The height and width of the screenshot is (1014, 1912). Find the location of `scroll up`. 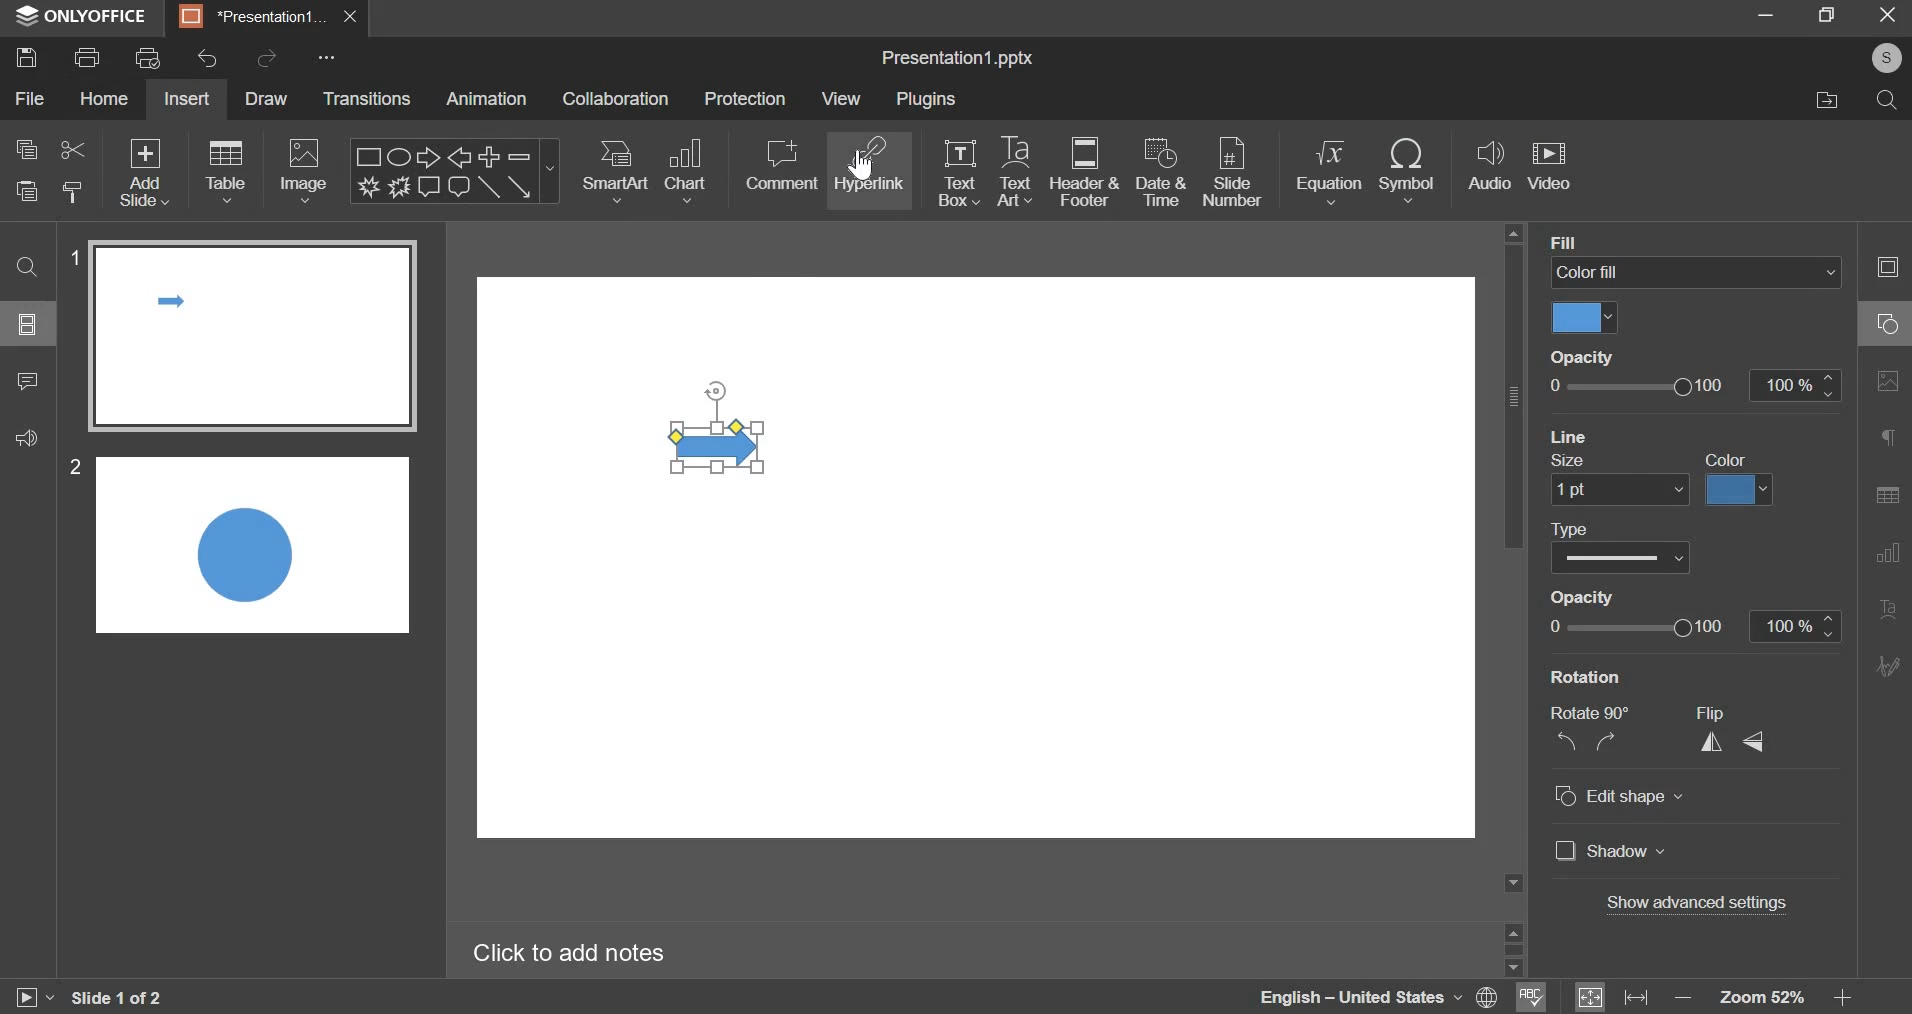

scroll up is located at coordinates (1514, 232).